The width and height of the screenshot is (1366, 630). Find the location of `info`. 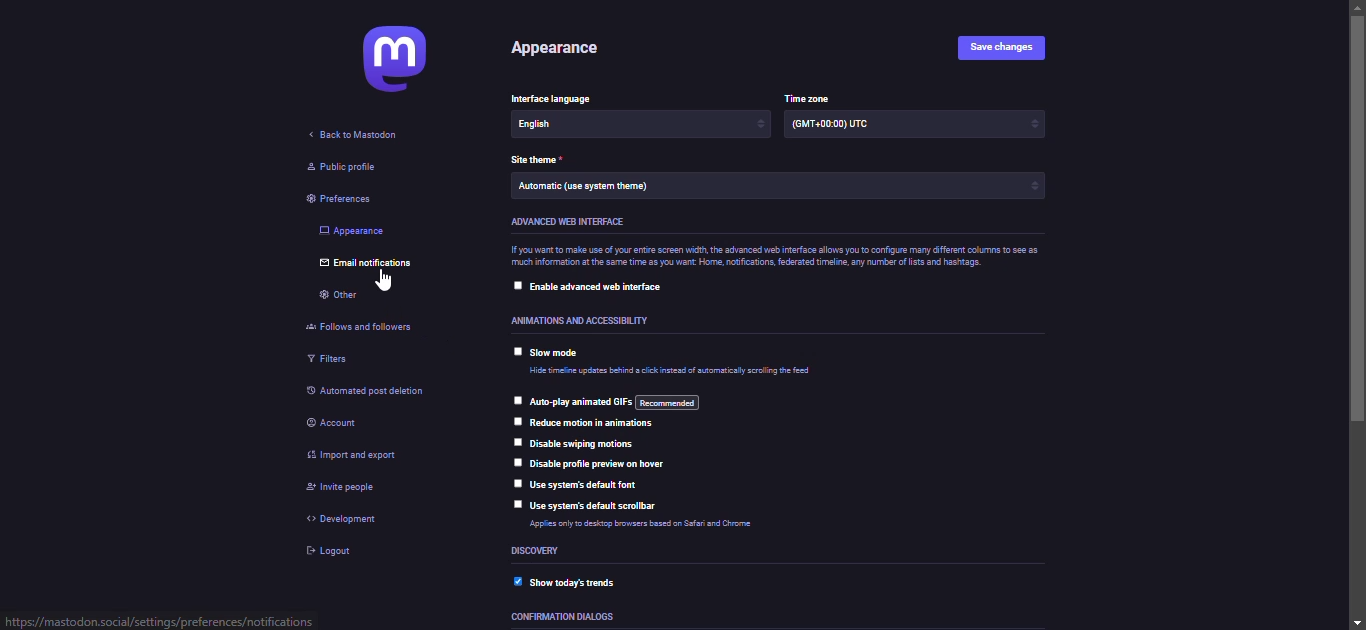

info is located at coordinates (650, 524).